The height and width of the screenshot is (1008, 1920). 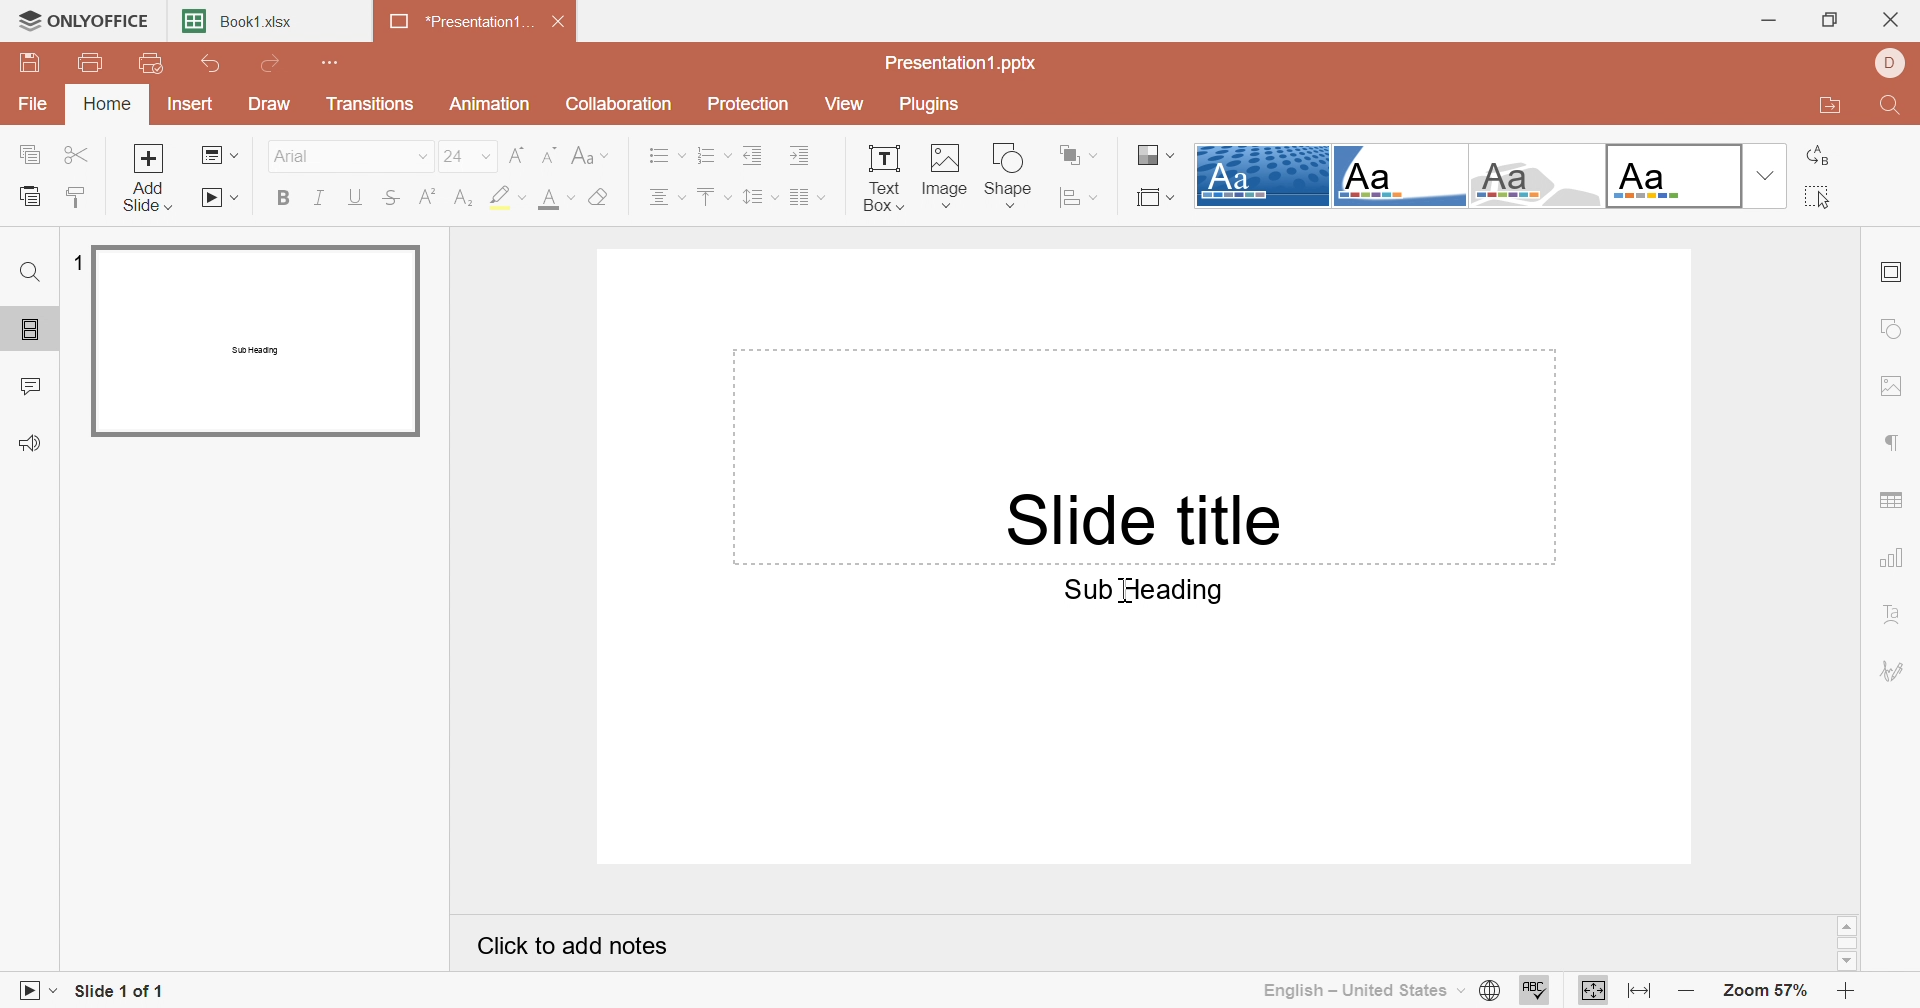 I want to click on Start slideshow, so click(x=221, y=198).